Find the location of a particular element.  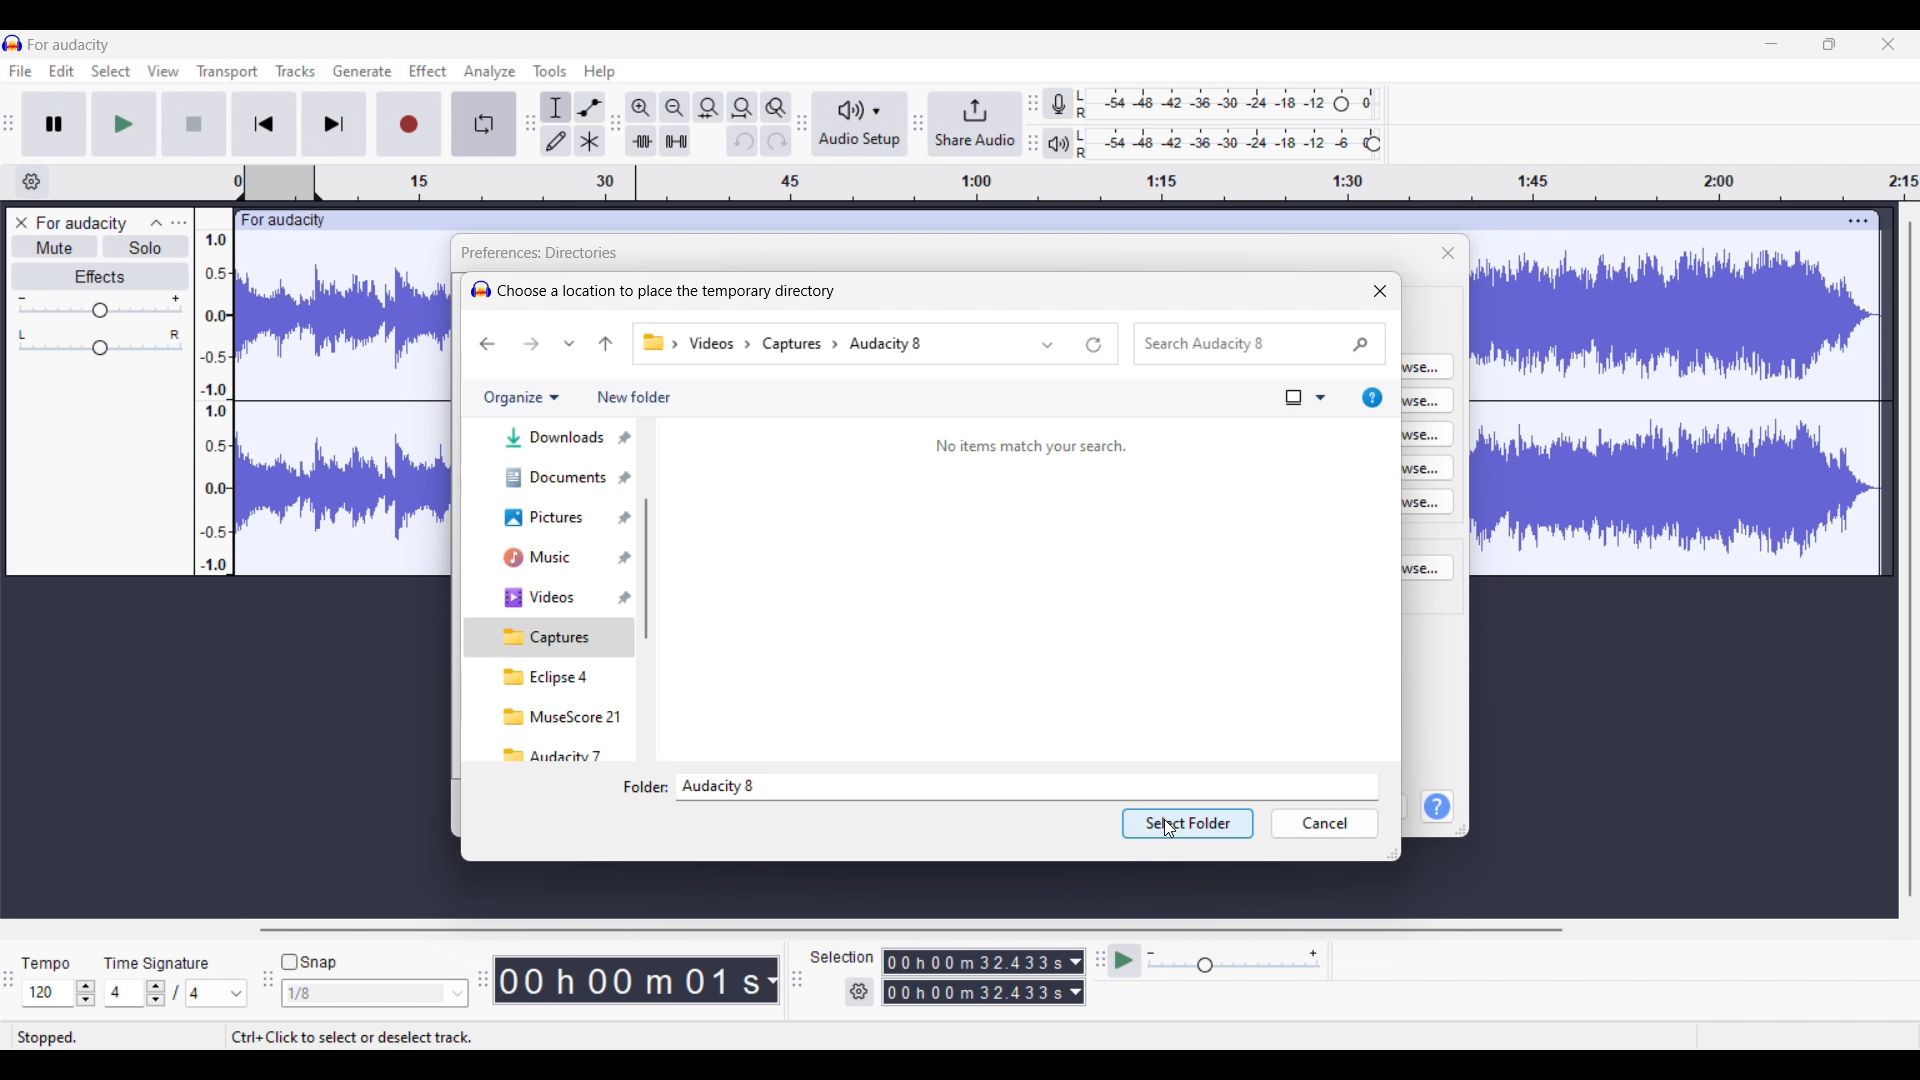

Header to change recording level is located at coordinates (1341, 104).